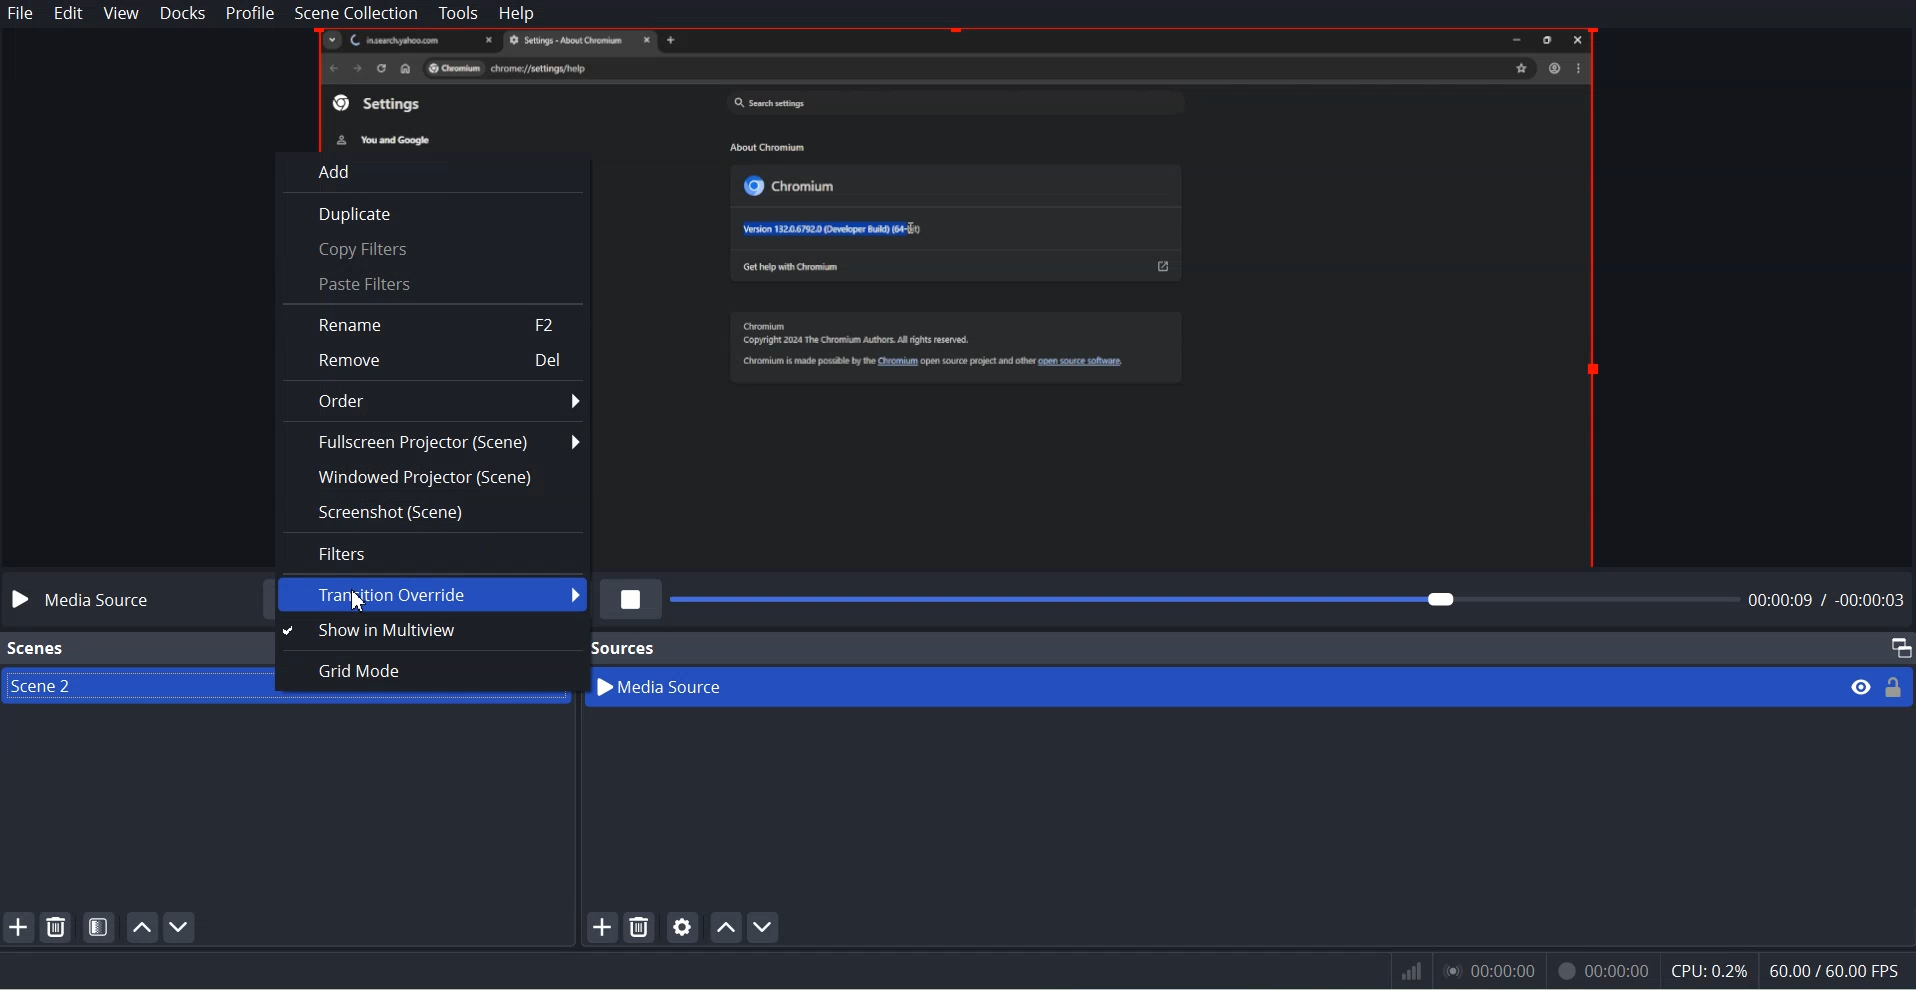  Describe the element at coordinates (457, 13) in the screenshot. I see `Tools` at that location.